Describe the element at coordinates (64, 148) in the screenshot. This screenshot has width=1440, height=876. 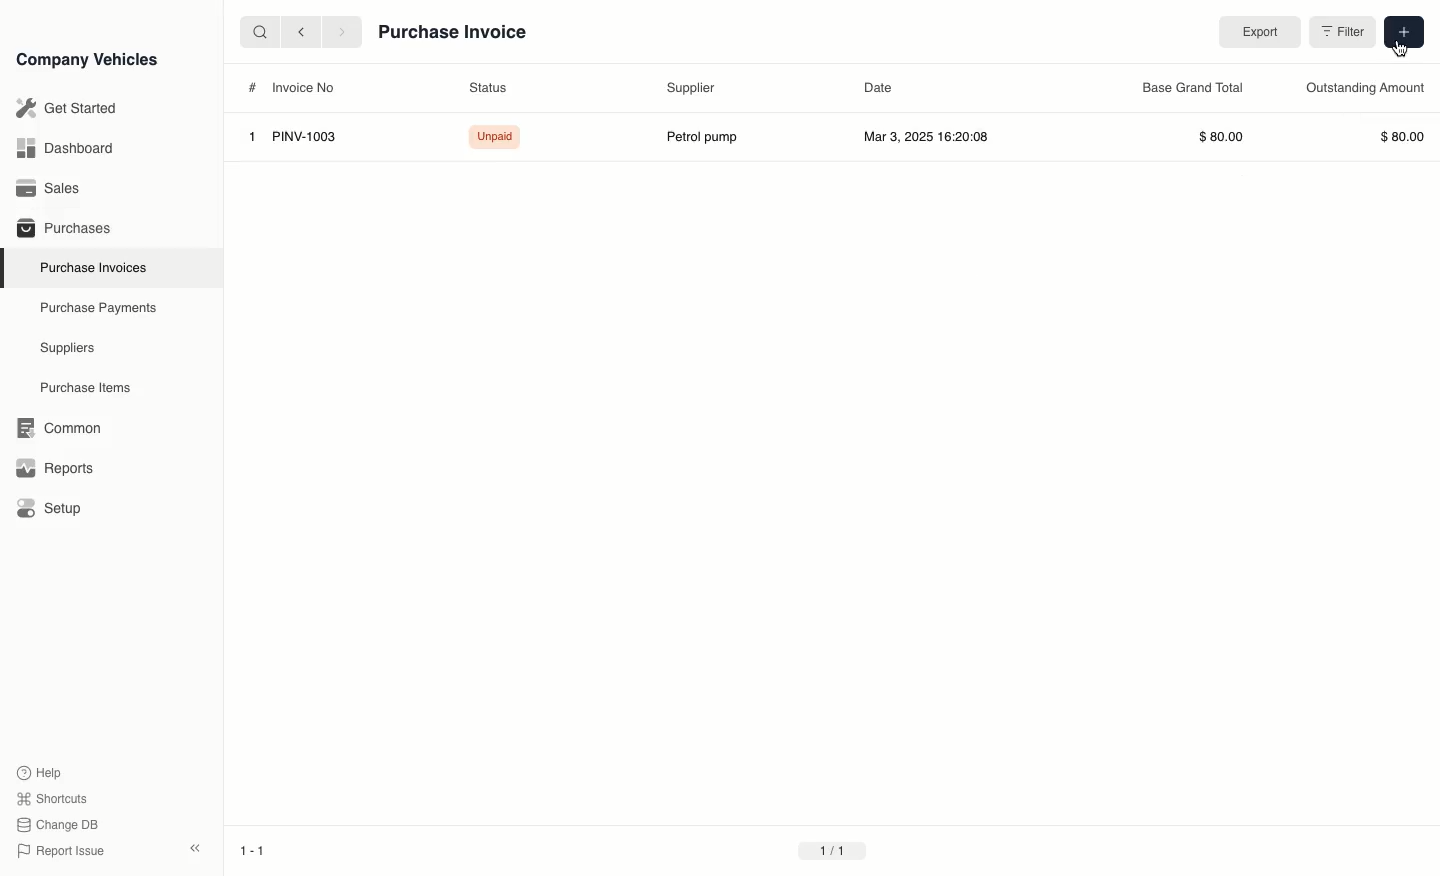
I see `Dashboard` at that location.